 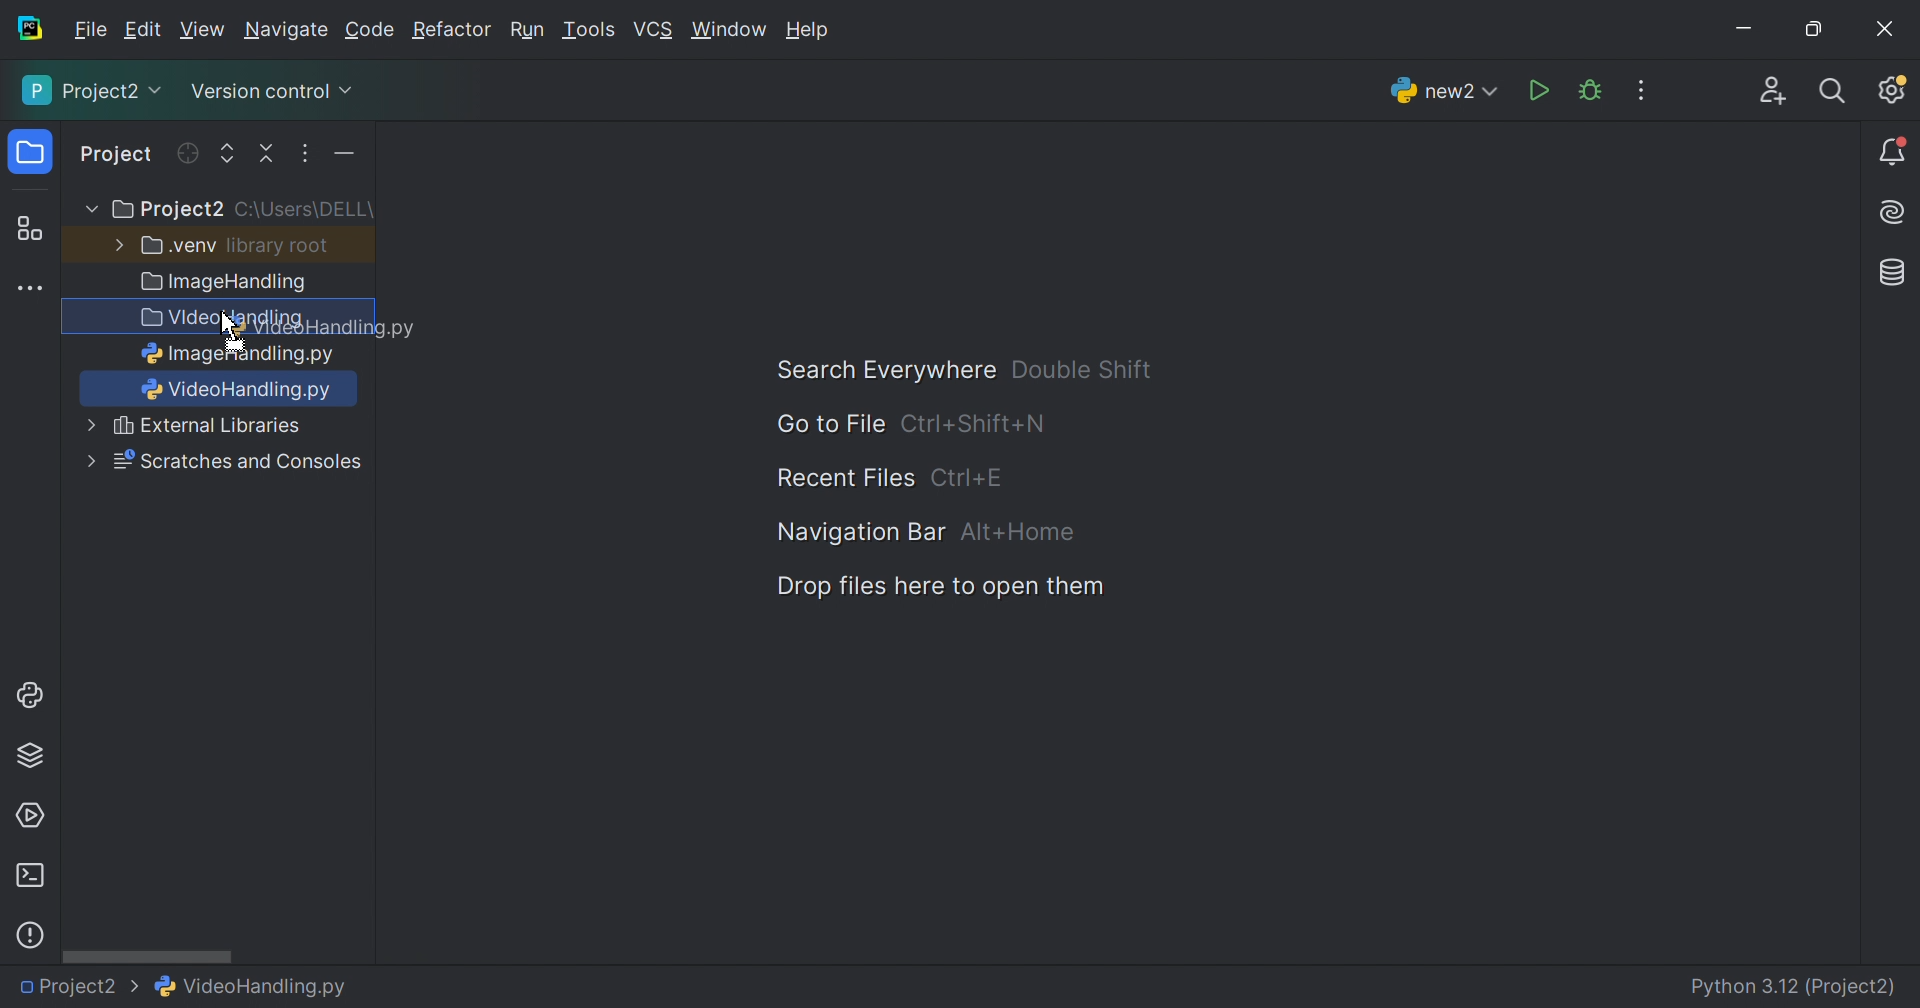 What do you see at coordinates (252, 984) in the screenshot?
I see `VideoHandling.py` at bounding box center [252, 984].